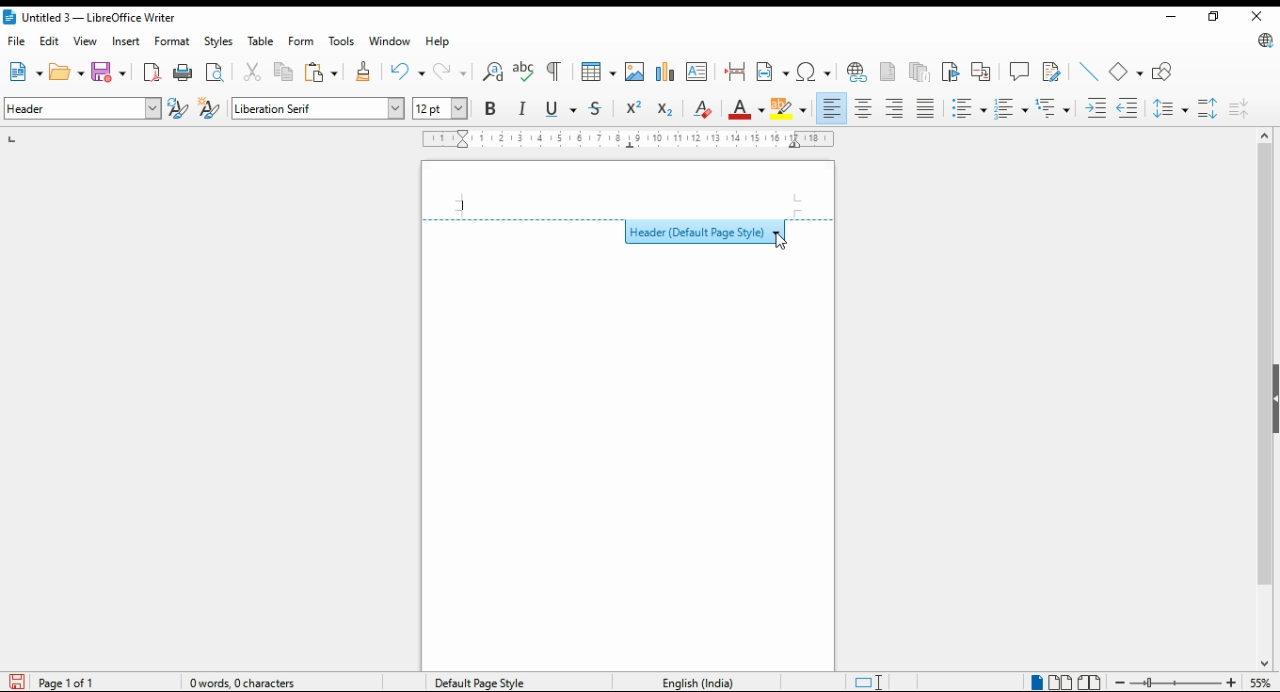 Image resolution: width=1280 pixels, height=692 pixels. I want to click on new style from selection, so click(212, 109).